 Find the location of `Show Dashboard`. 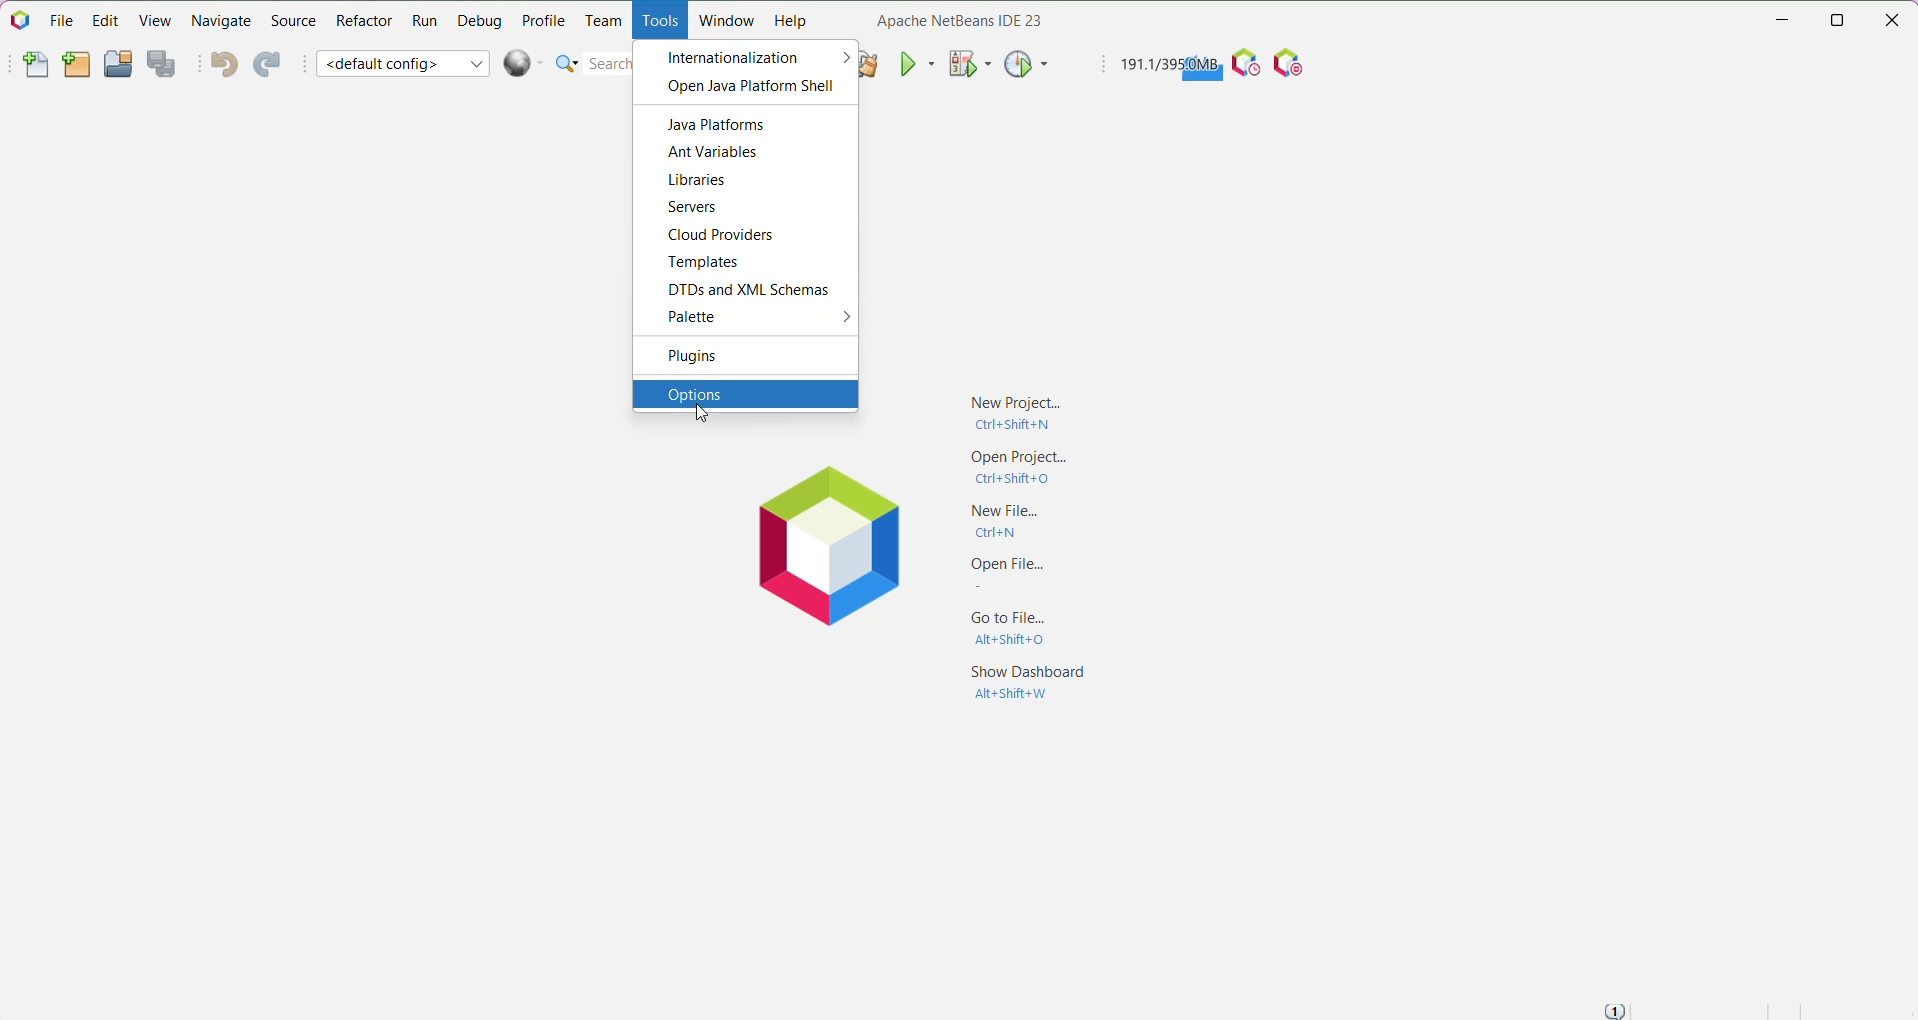

Show Dashboard is located at coordinates (1023, 684).